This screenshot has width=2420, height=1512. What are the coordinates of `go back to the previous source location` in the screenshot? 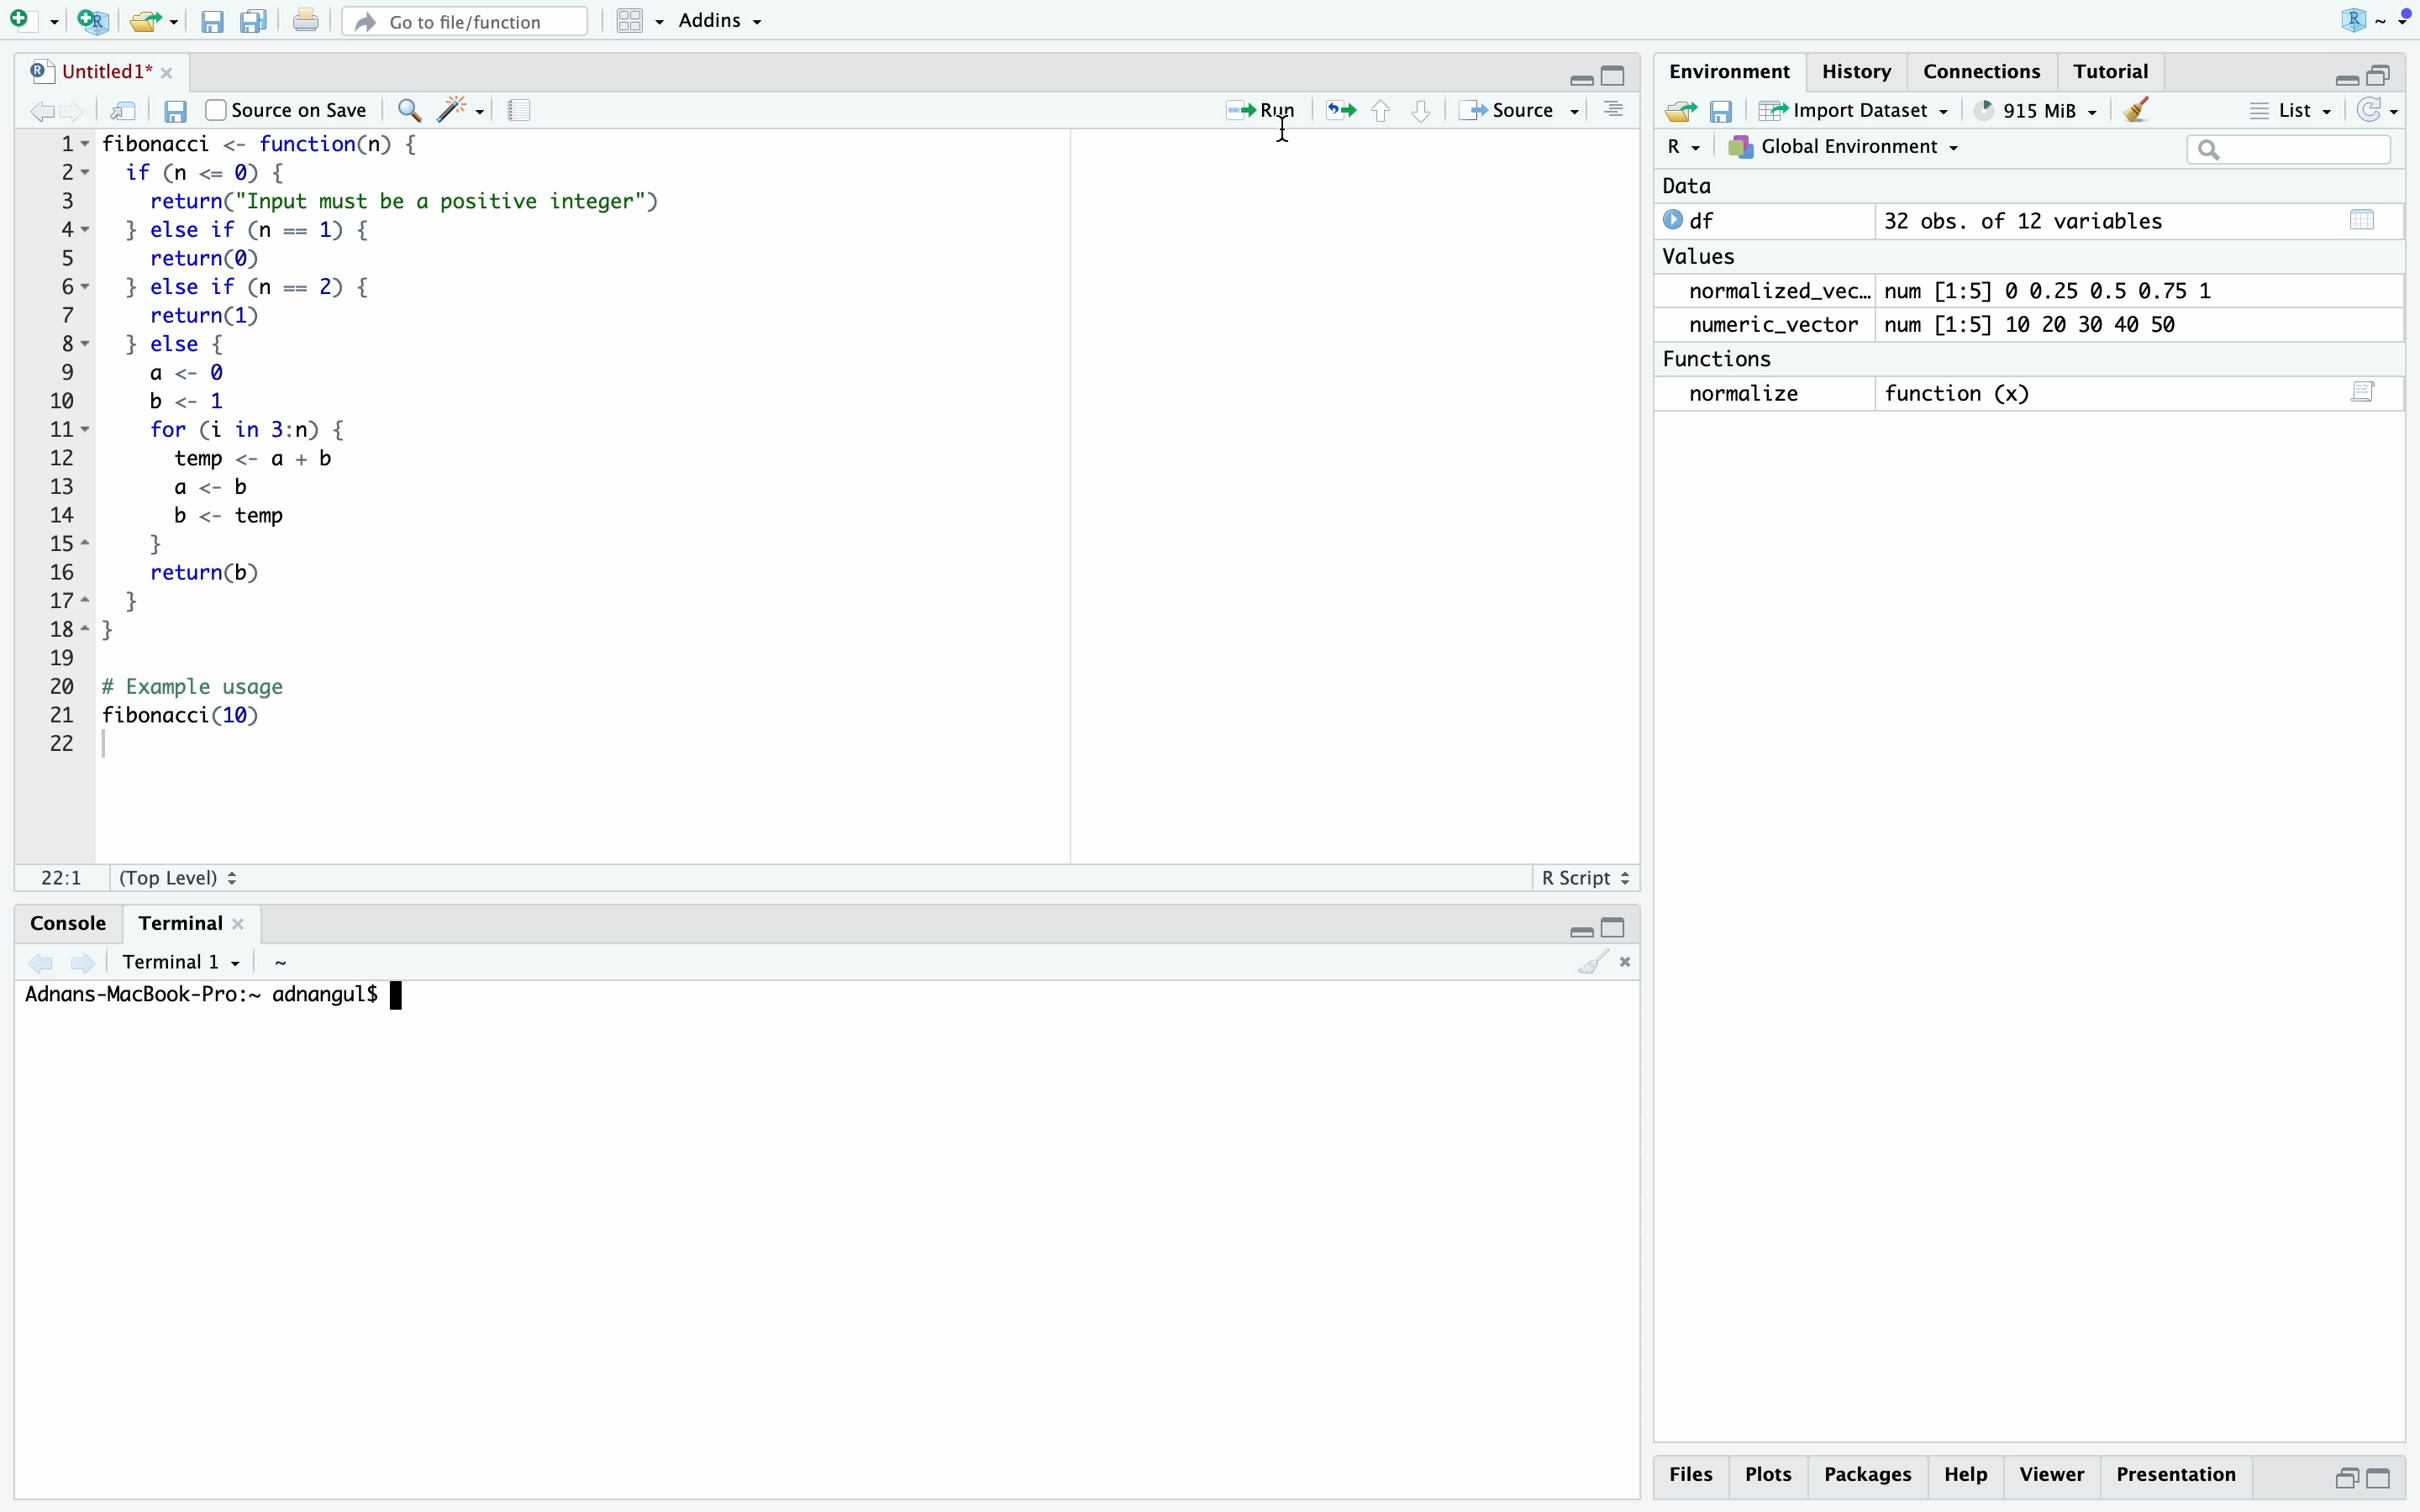 It's located at (26, 111).